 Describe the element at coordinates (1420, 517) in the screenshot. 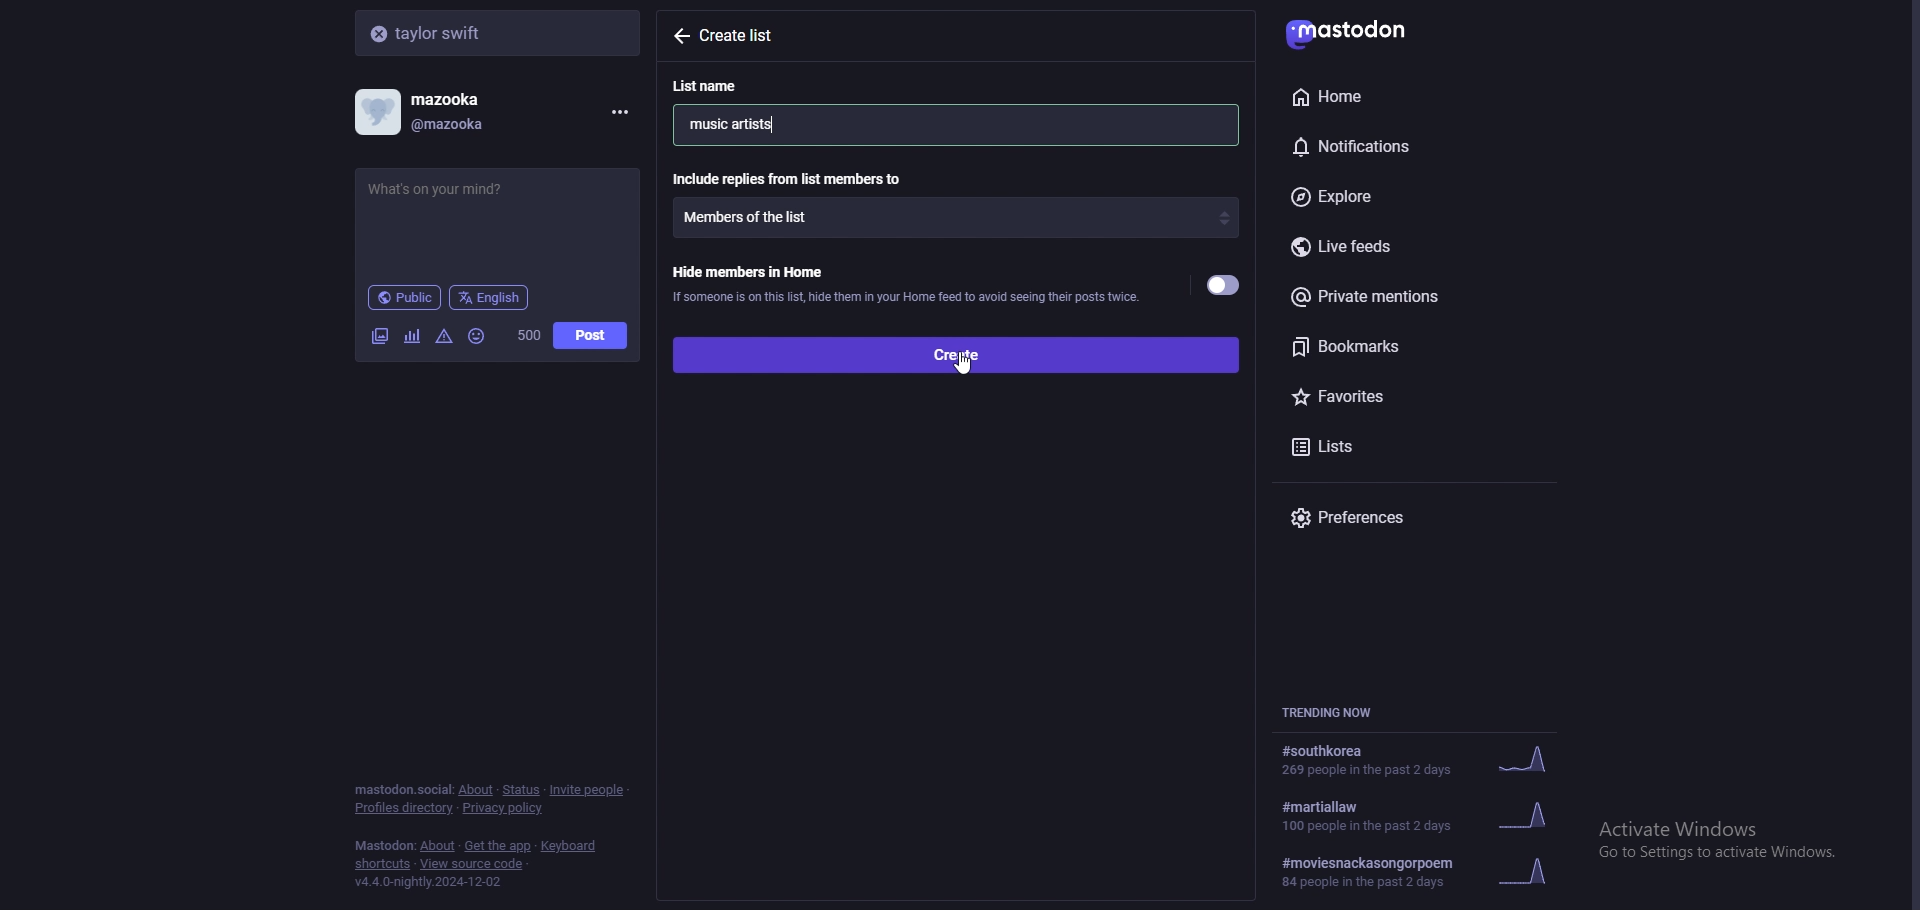

I see `preferences` at that location.